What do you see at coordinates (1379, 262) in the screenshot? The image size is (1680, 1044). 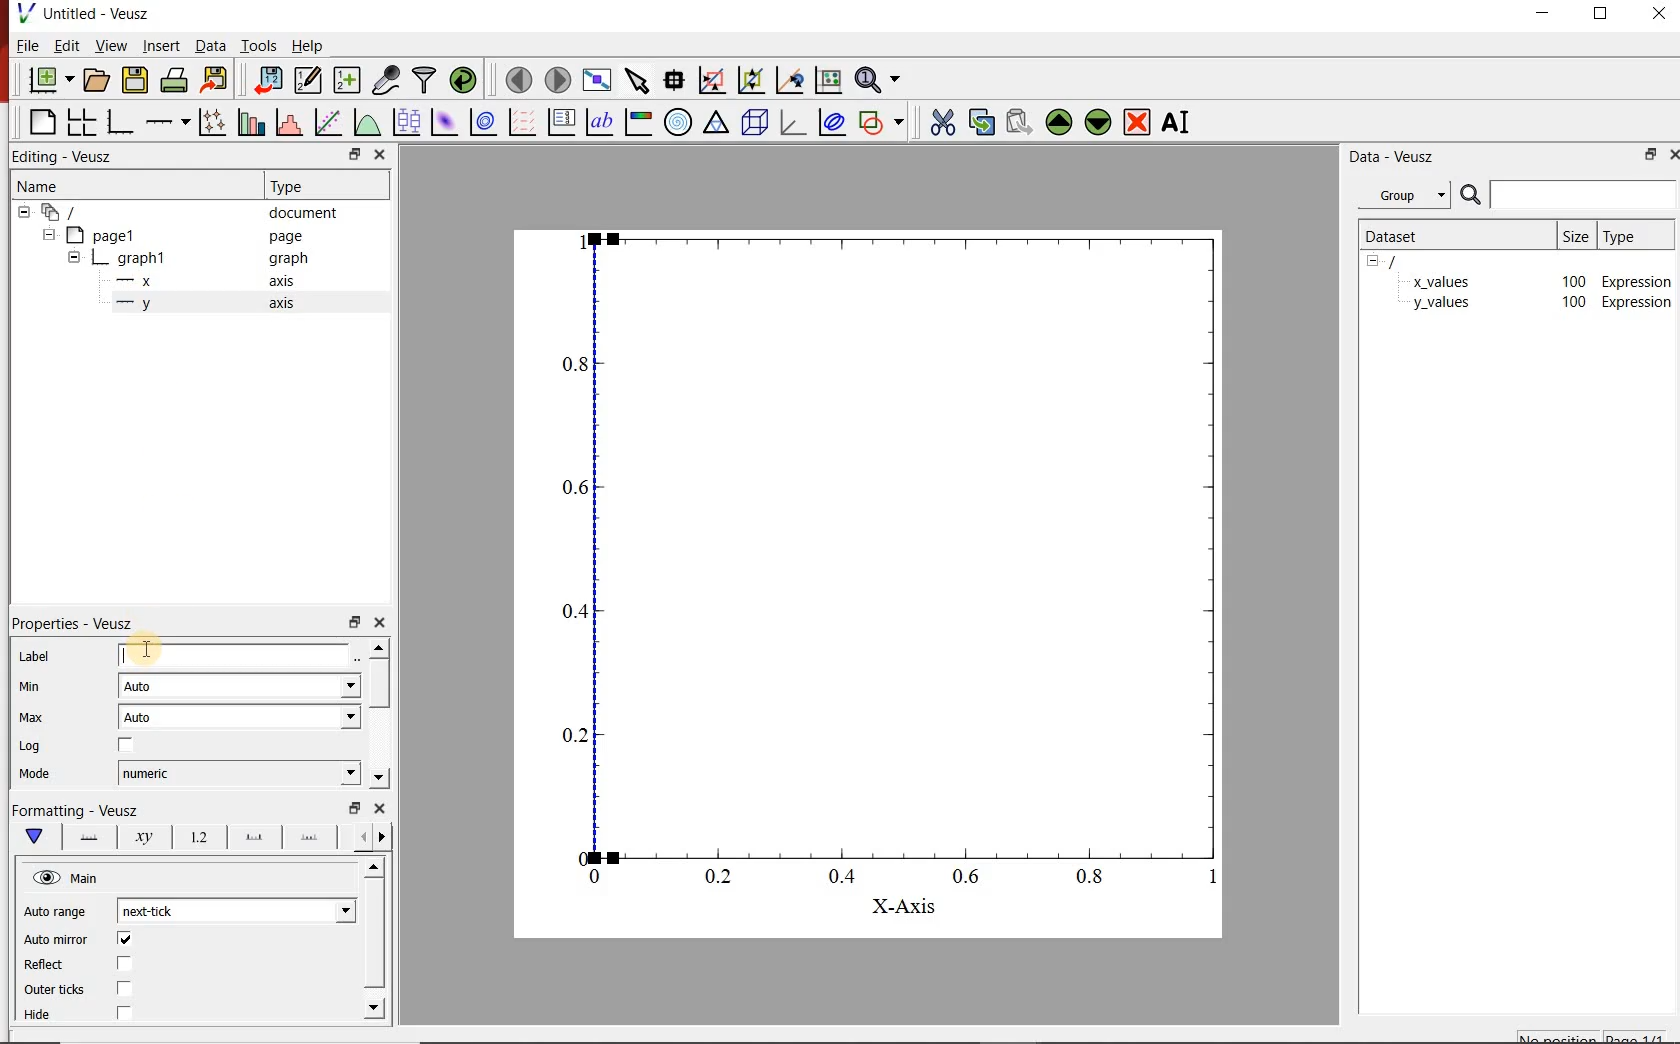 I see `hide` at bounding box center [1379, 262].